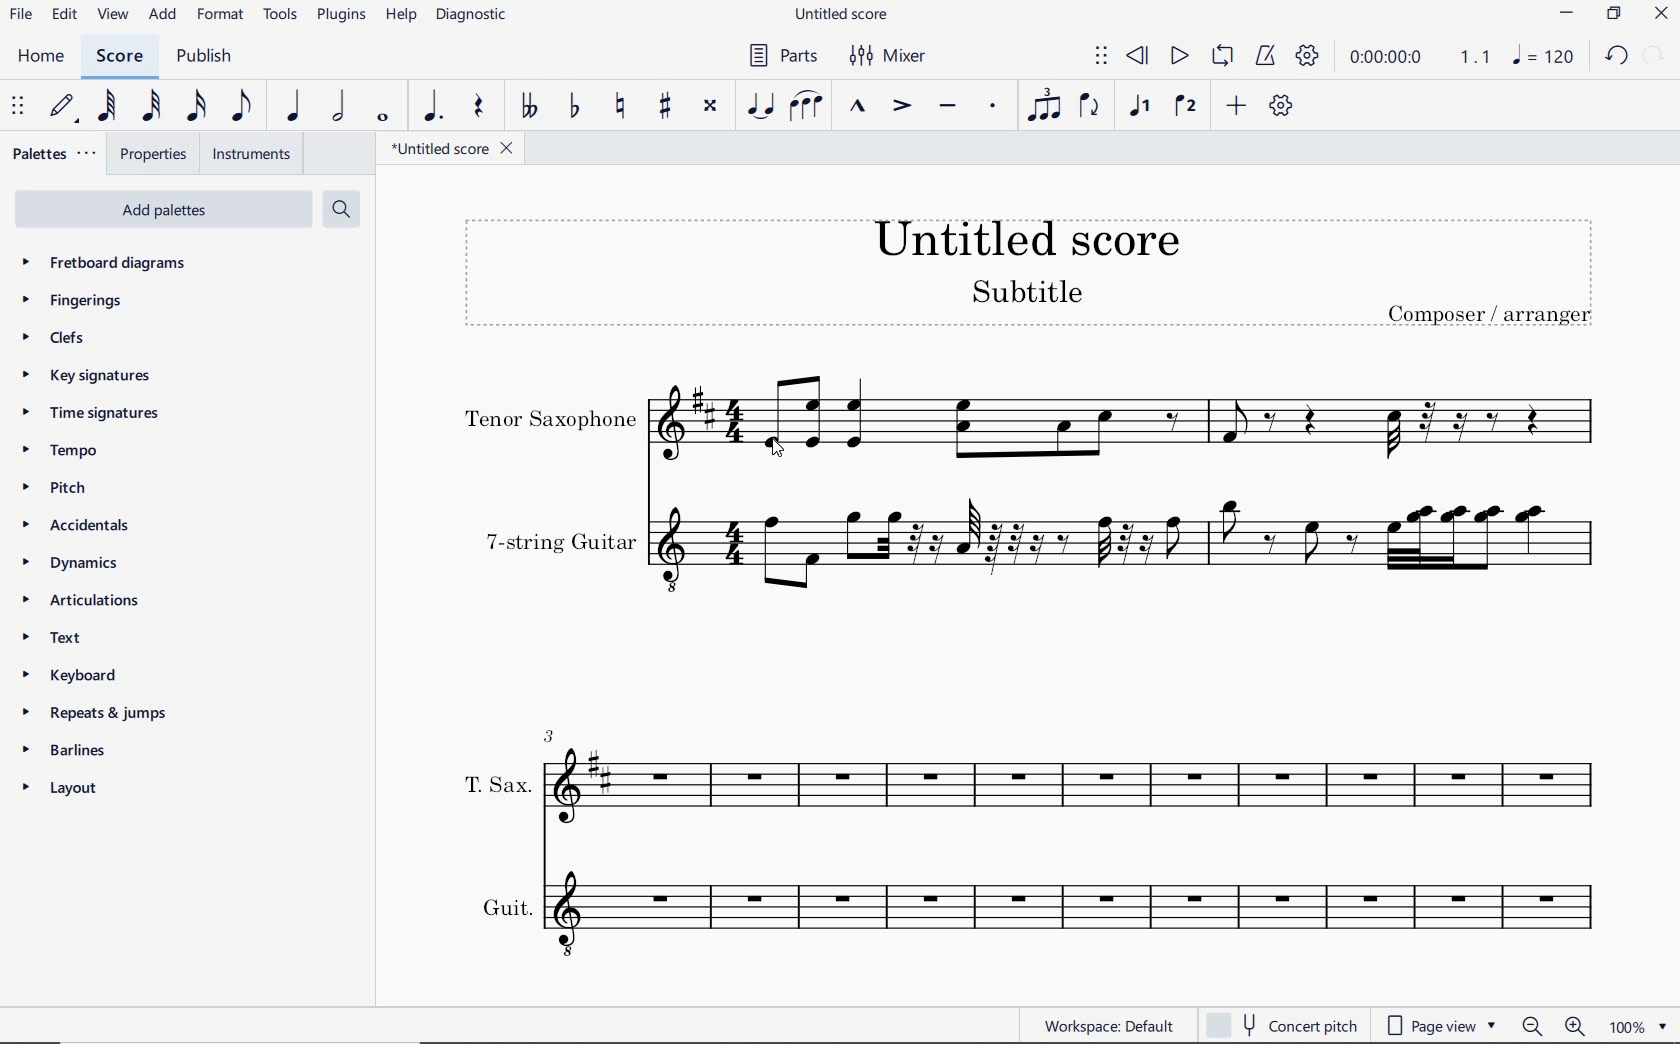  Describe the element at coordinates (97, 716) in the screenshot. I see `REPEATS & JUMPS` at that location.